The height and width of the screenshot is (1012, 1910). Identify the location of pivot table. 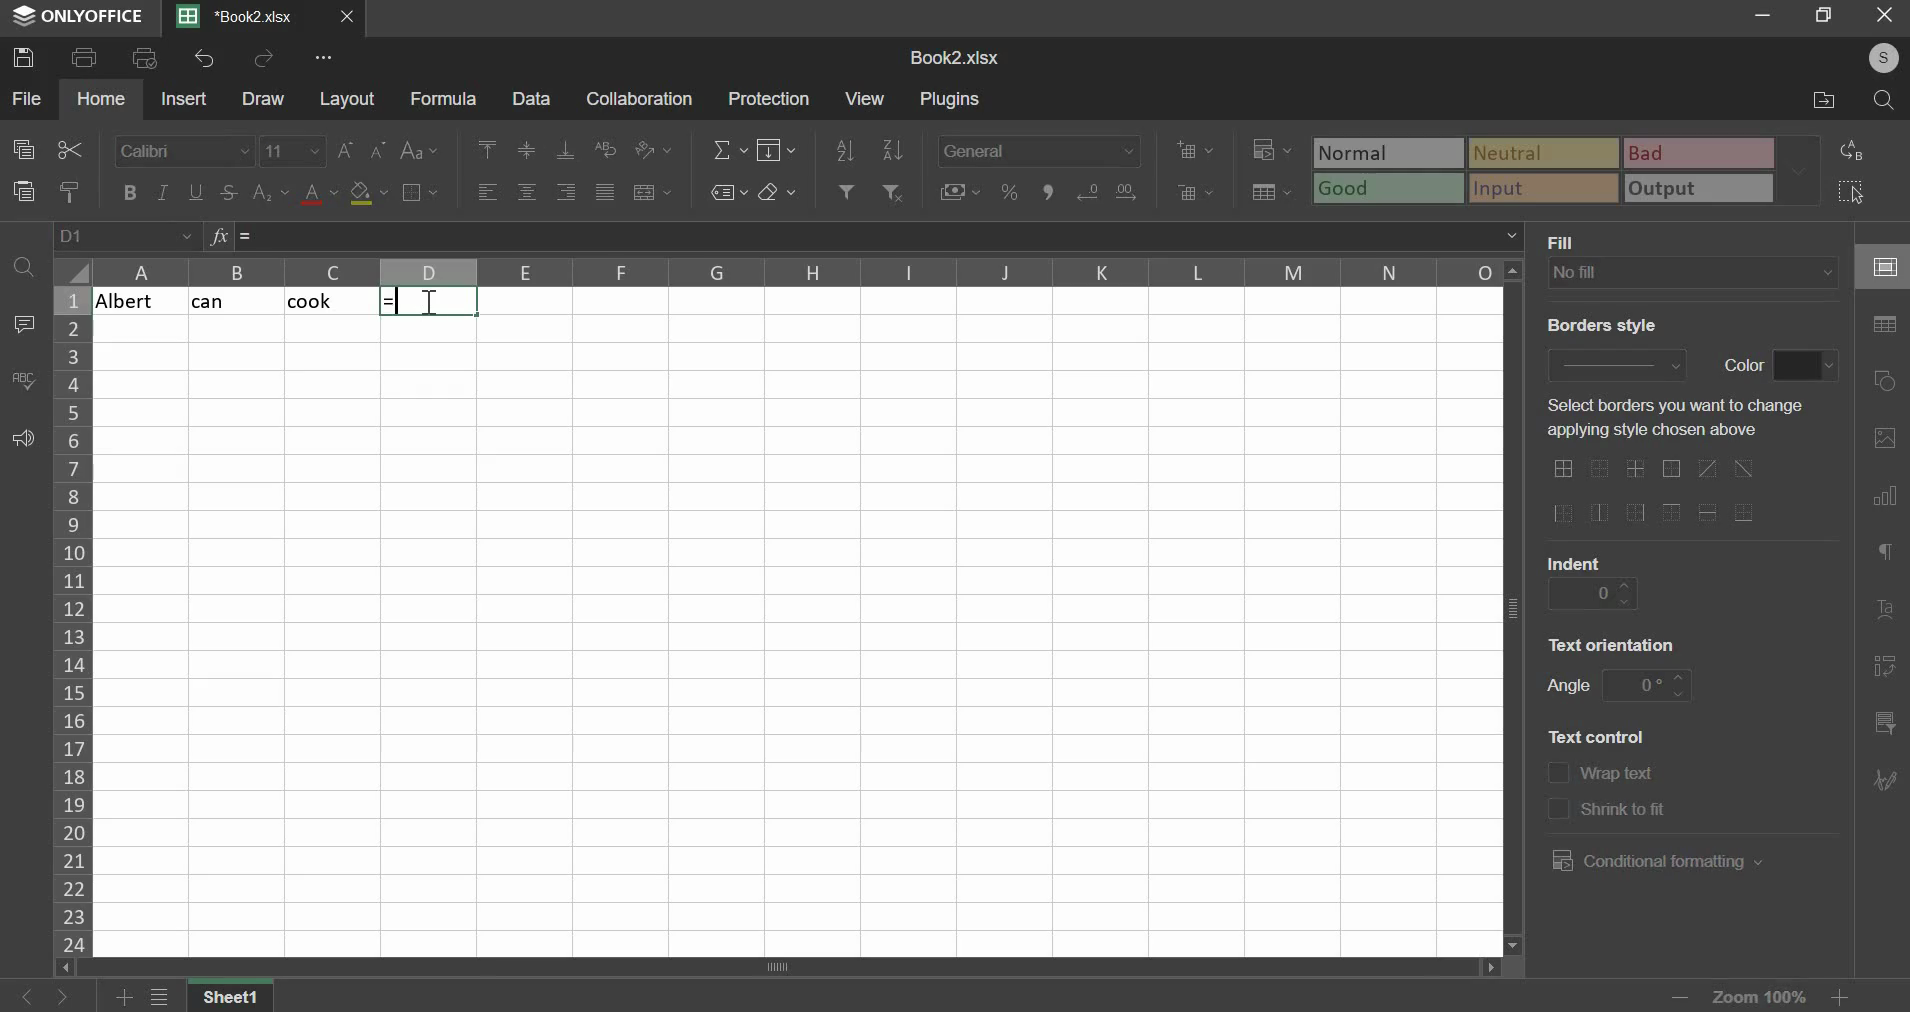
(1885, 668).